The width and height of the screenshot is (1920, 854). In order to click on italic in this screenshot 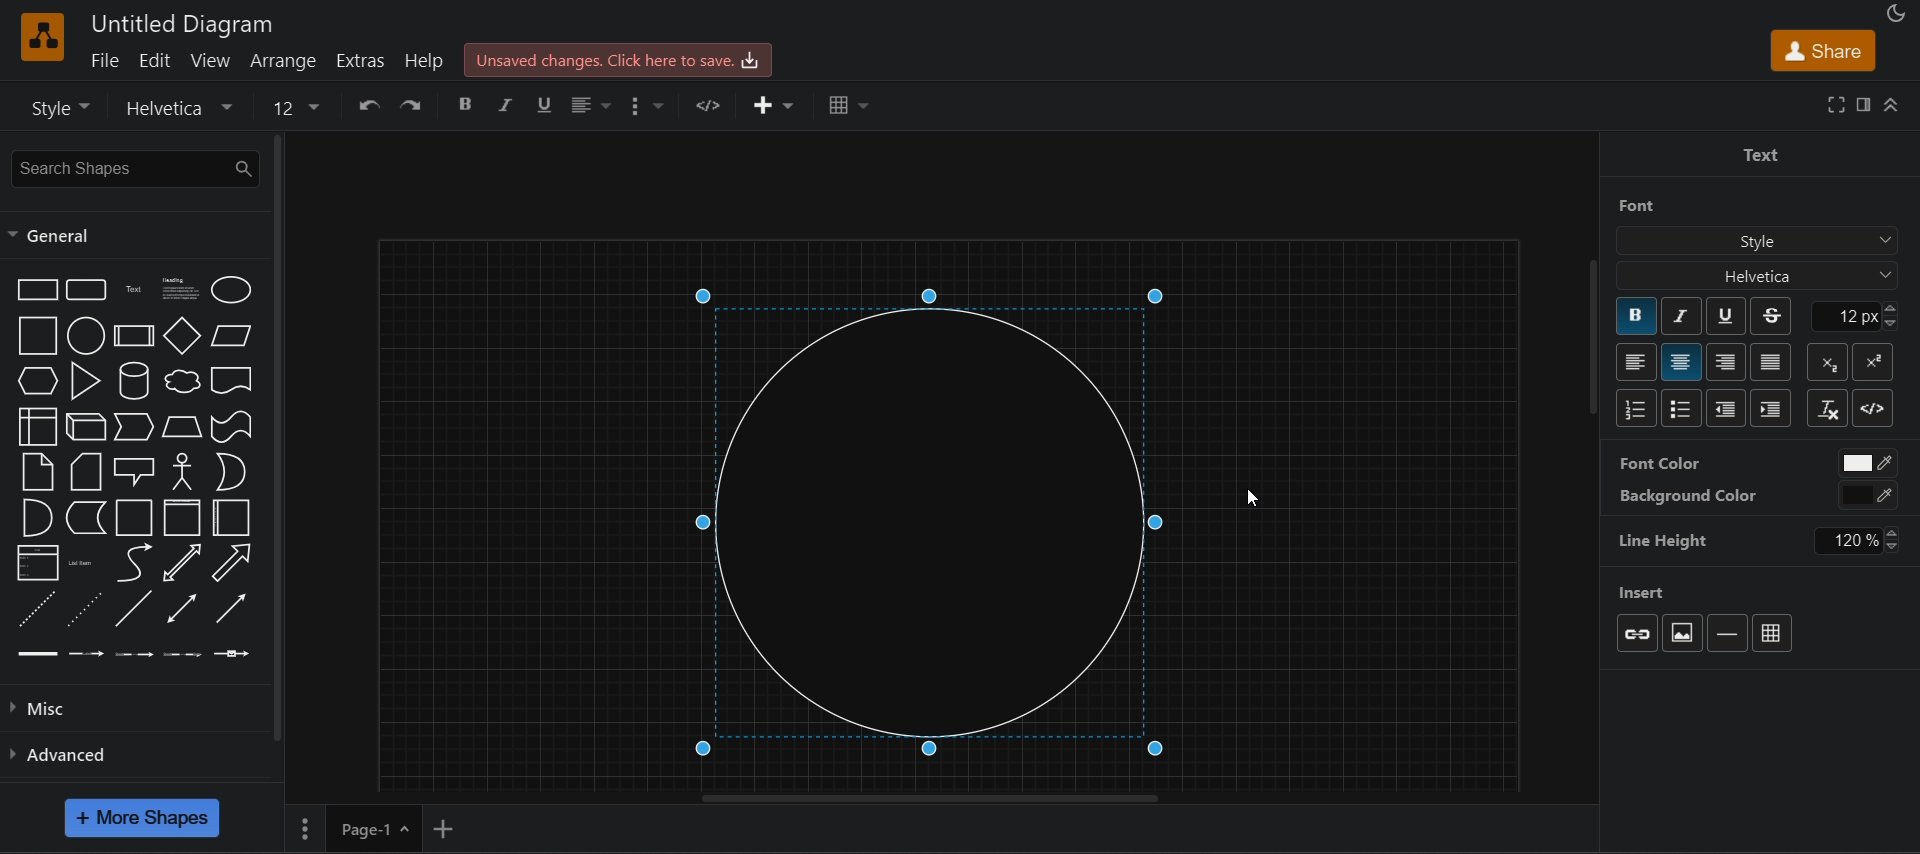, I will do `click(1686, 315)`.